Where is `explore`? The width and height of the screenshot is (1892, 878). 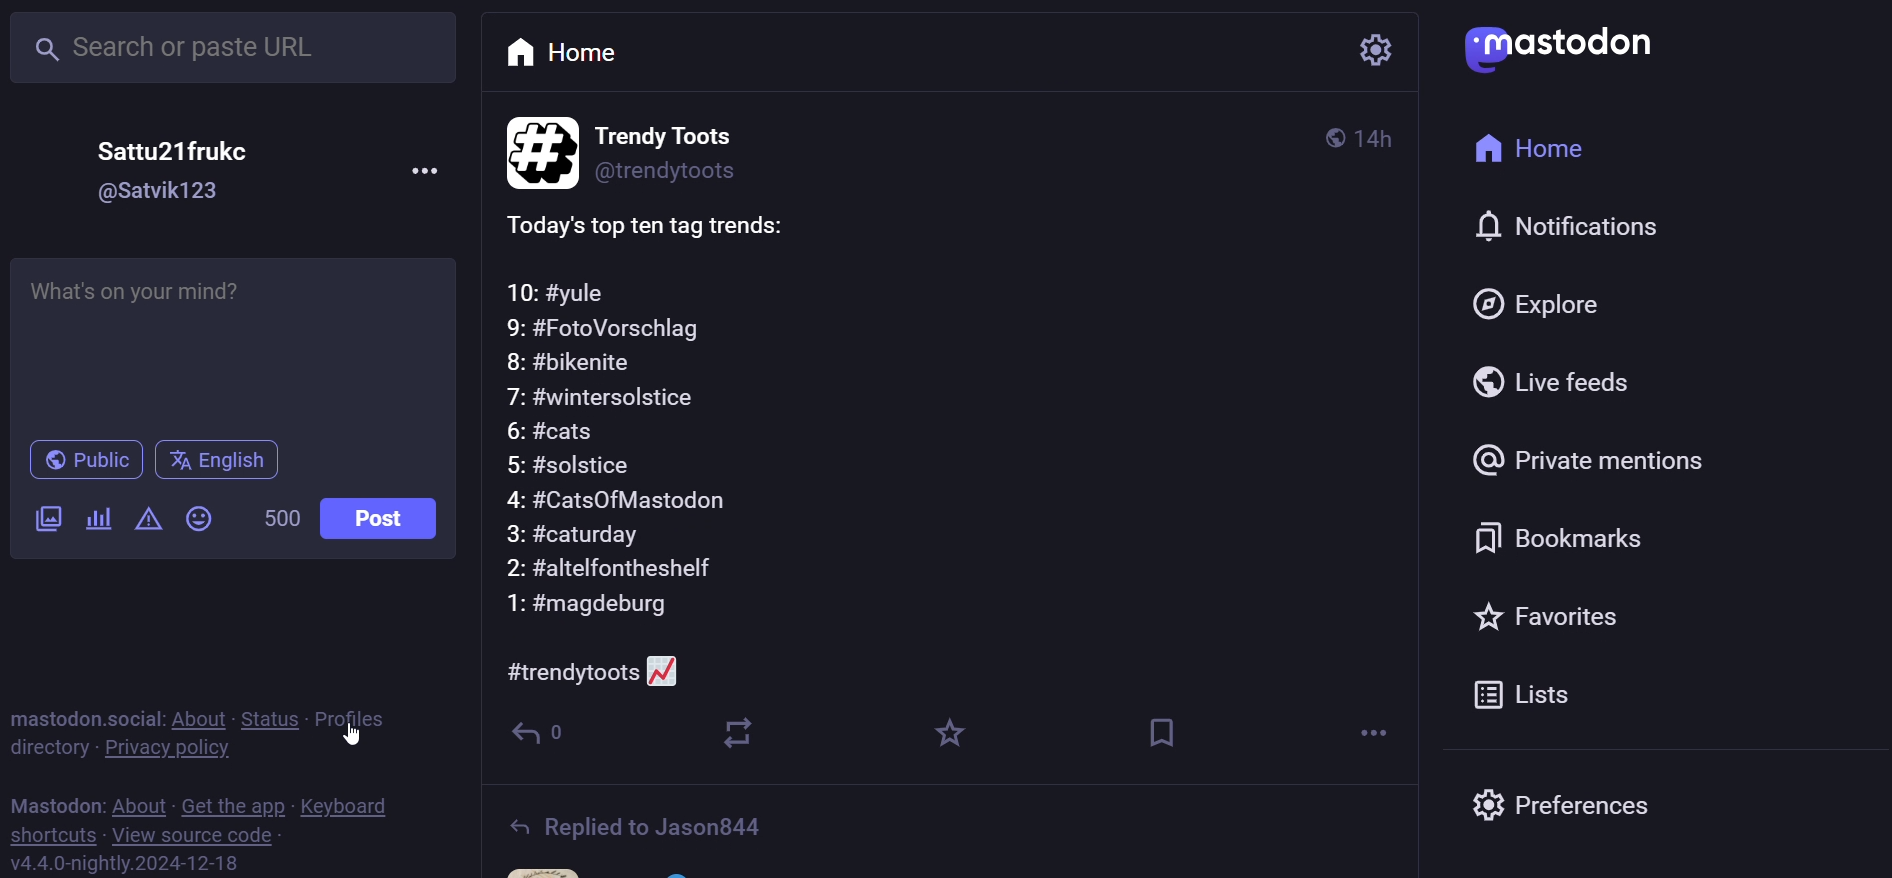
explore is located at coordinates (1551, 302).